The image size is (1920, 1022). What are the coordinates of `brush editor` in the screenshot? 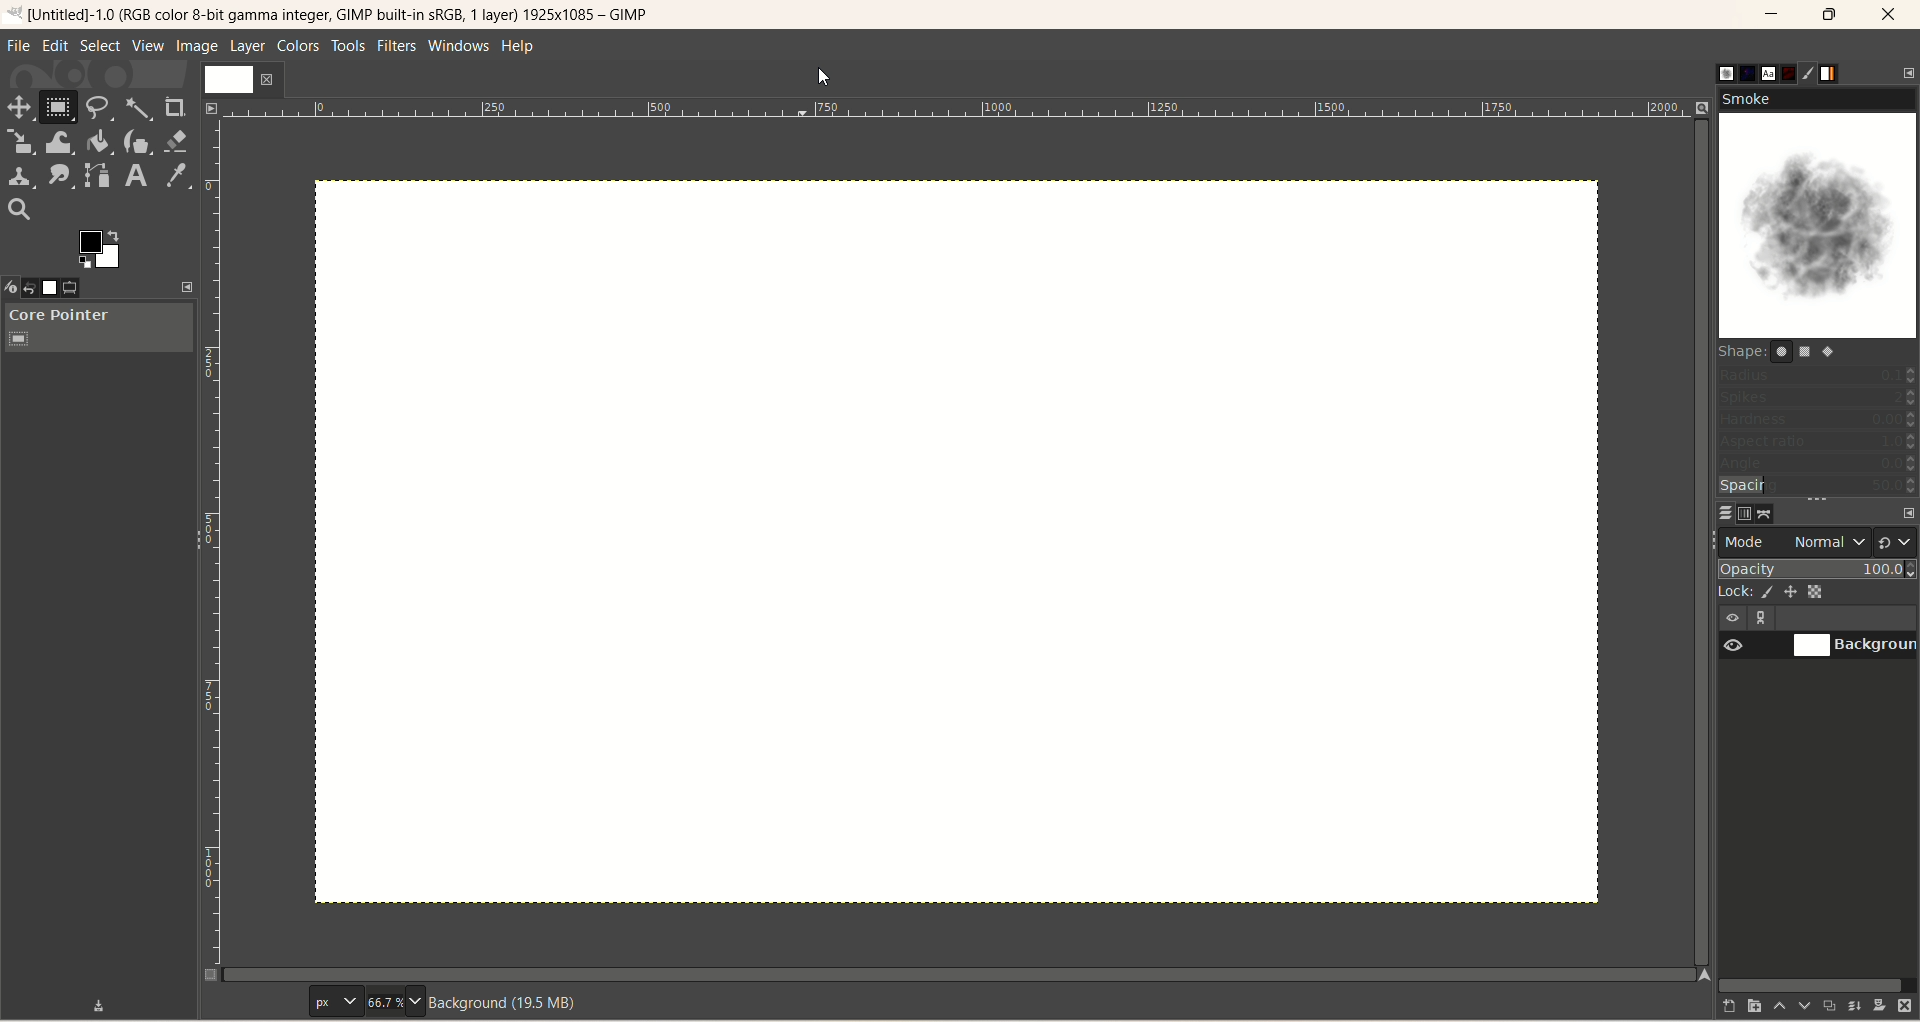 It's located at (1817, 74).